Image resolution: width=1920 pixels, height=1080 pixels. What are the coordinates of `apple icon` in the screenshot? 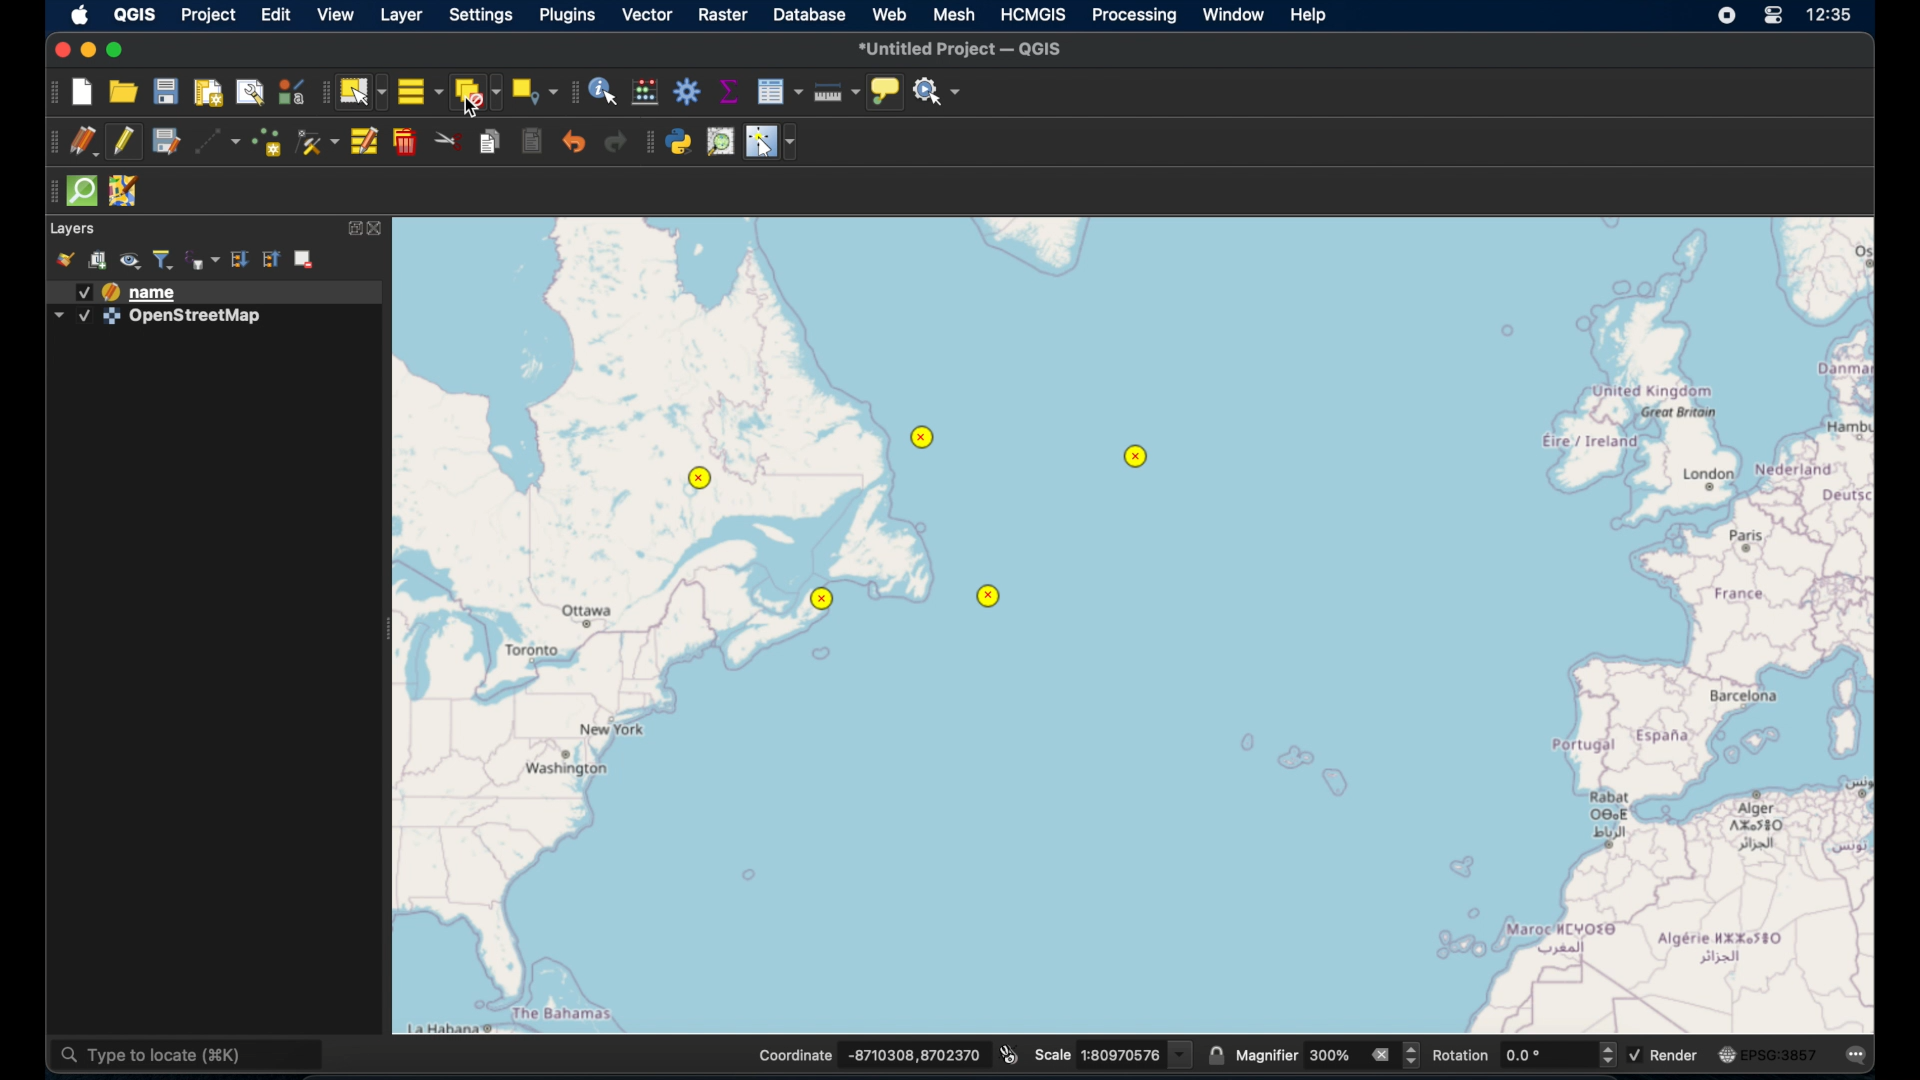 It's located at (79, 15).